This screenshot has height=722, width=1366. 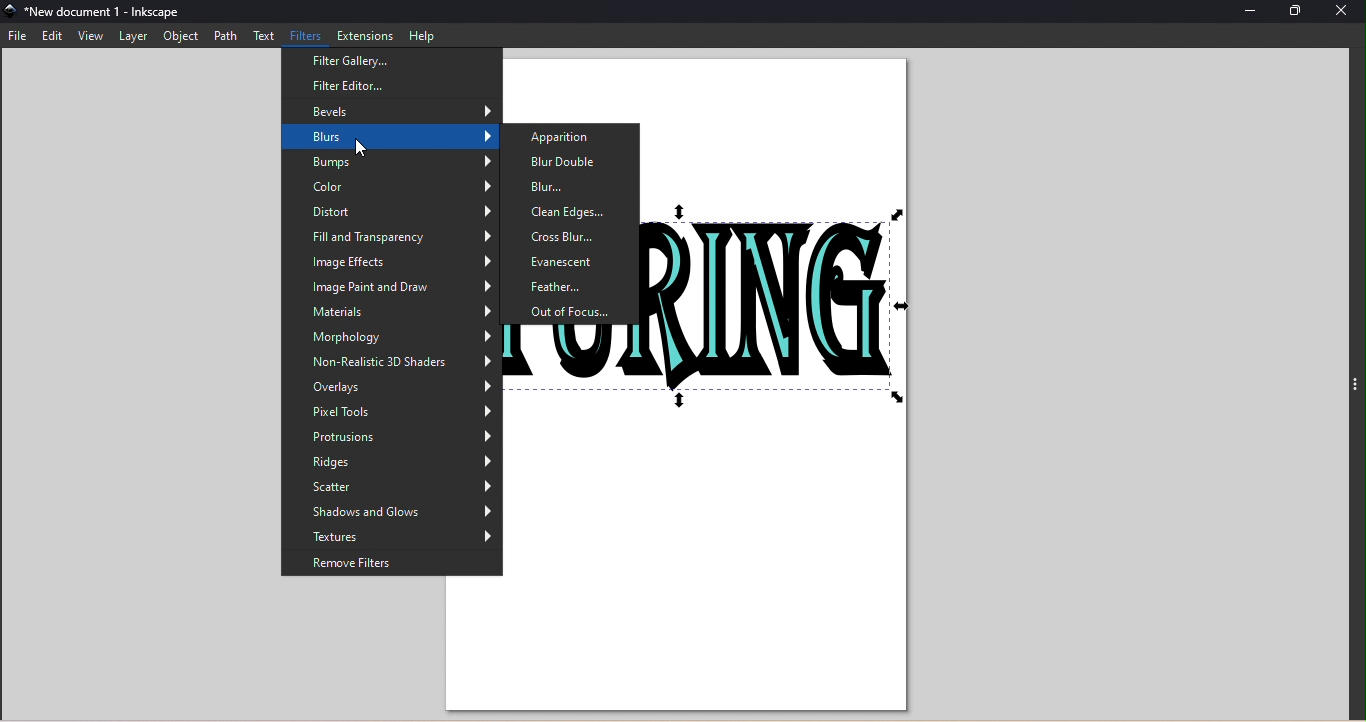 What do you see at coordinates (1342, 13) in the screenshot?
I see `Close` at bounding box center [1342, 13].